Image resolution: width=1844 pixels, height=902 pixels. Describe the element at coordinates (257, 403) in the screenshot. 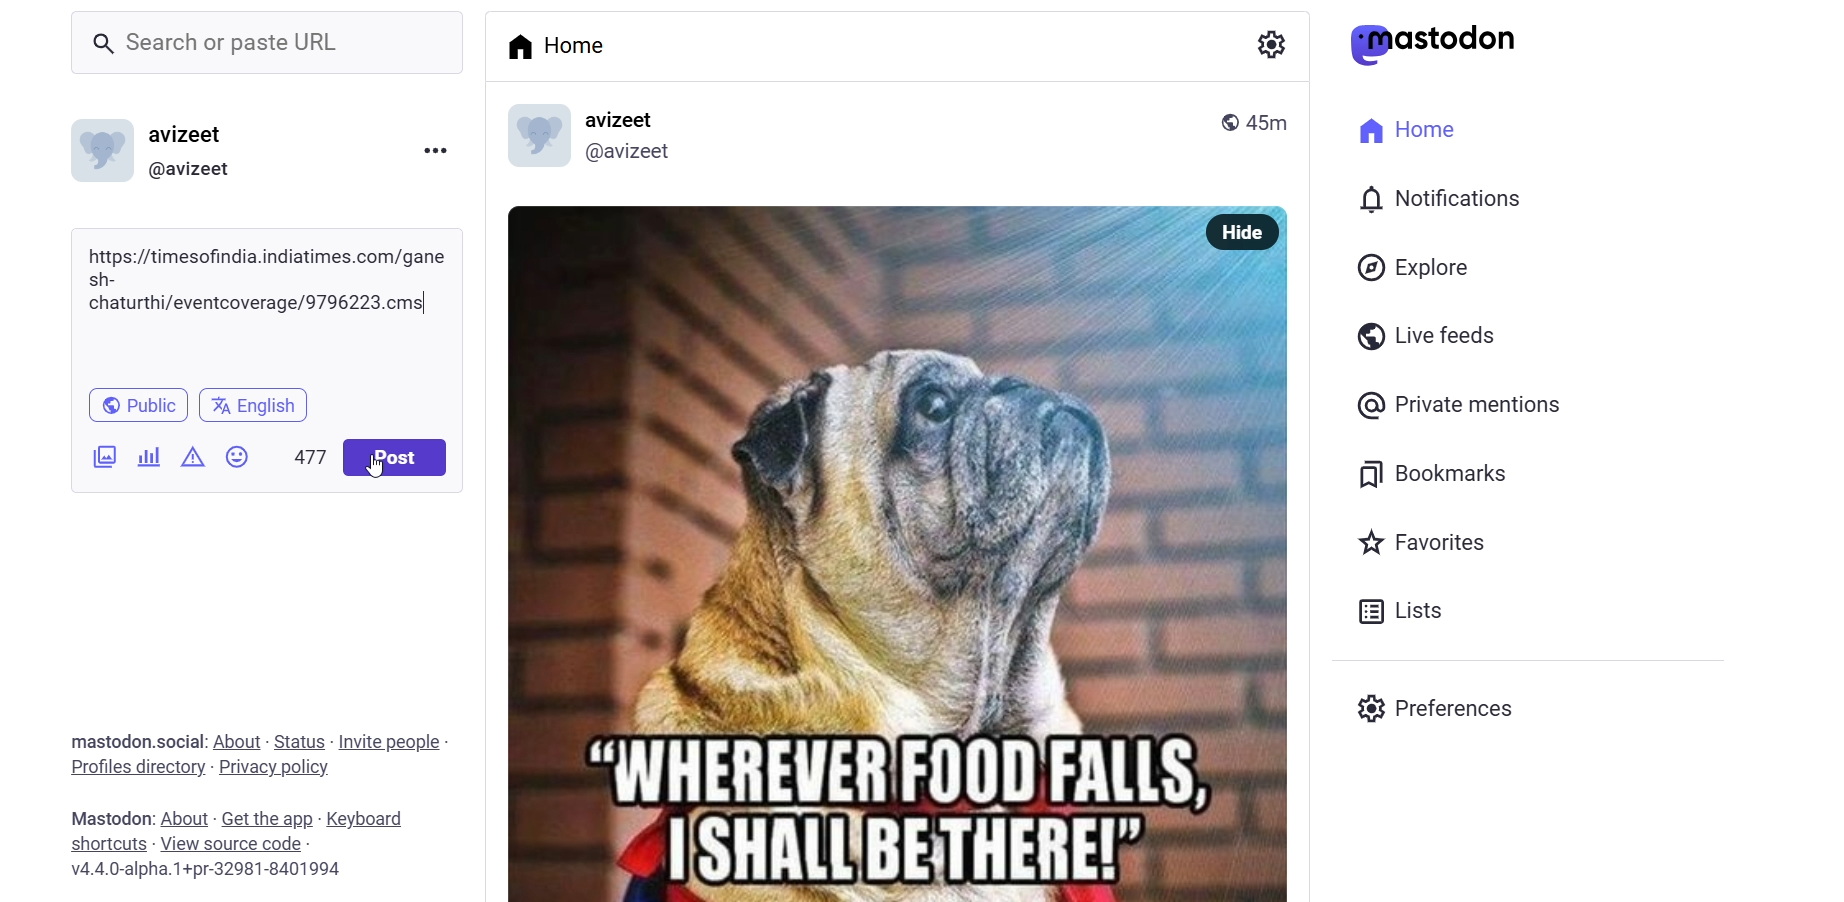

I see ` English` at that location.